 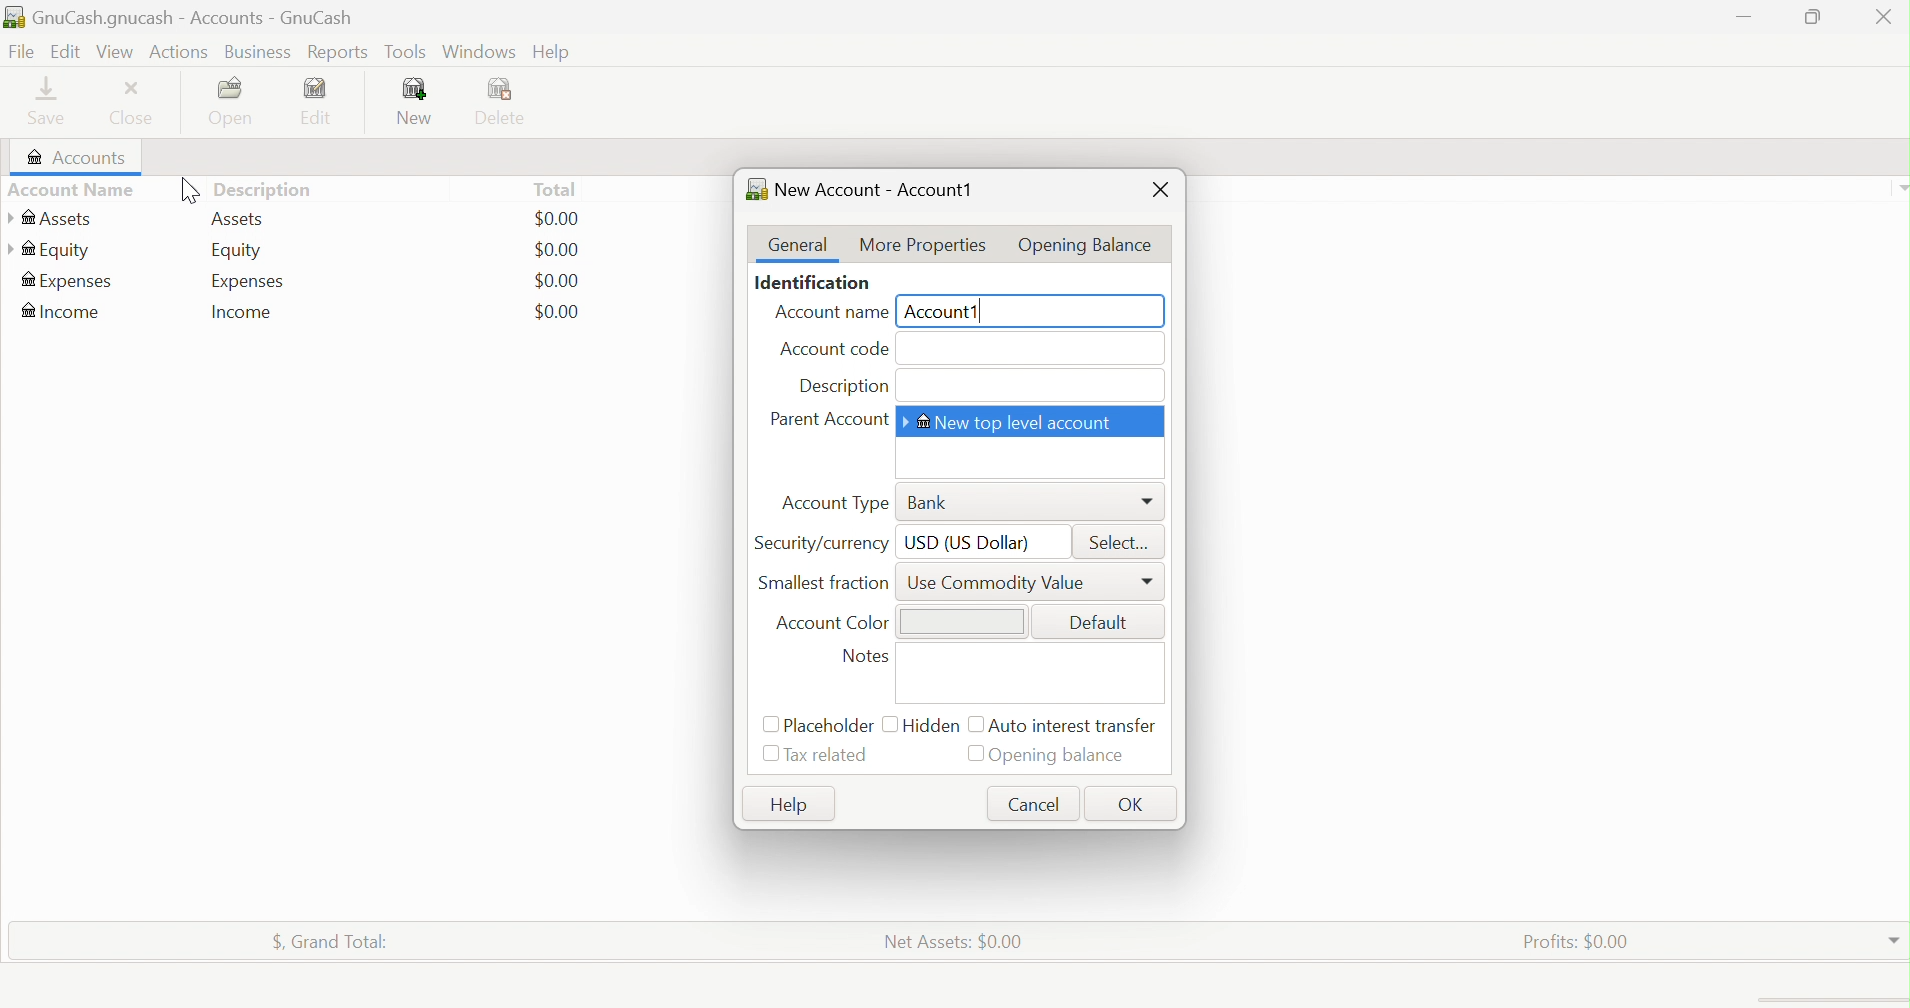 What do you see at coordinates (115, 52) in the screenshot?
I see `View` at bounding box center [115, 52].